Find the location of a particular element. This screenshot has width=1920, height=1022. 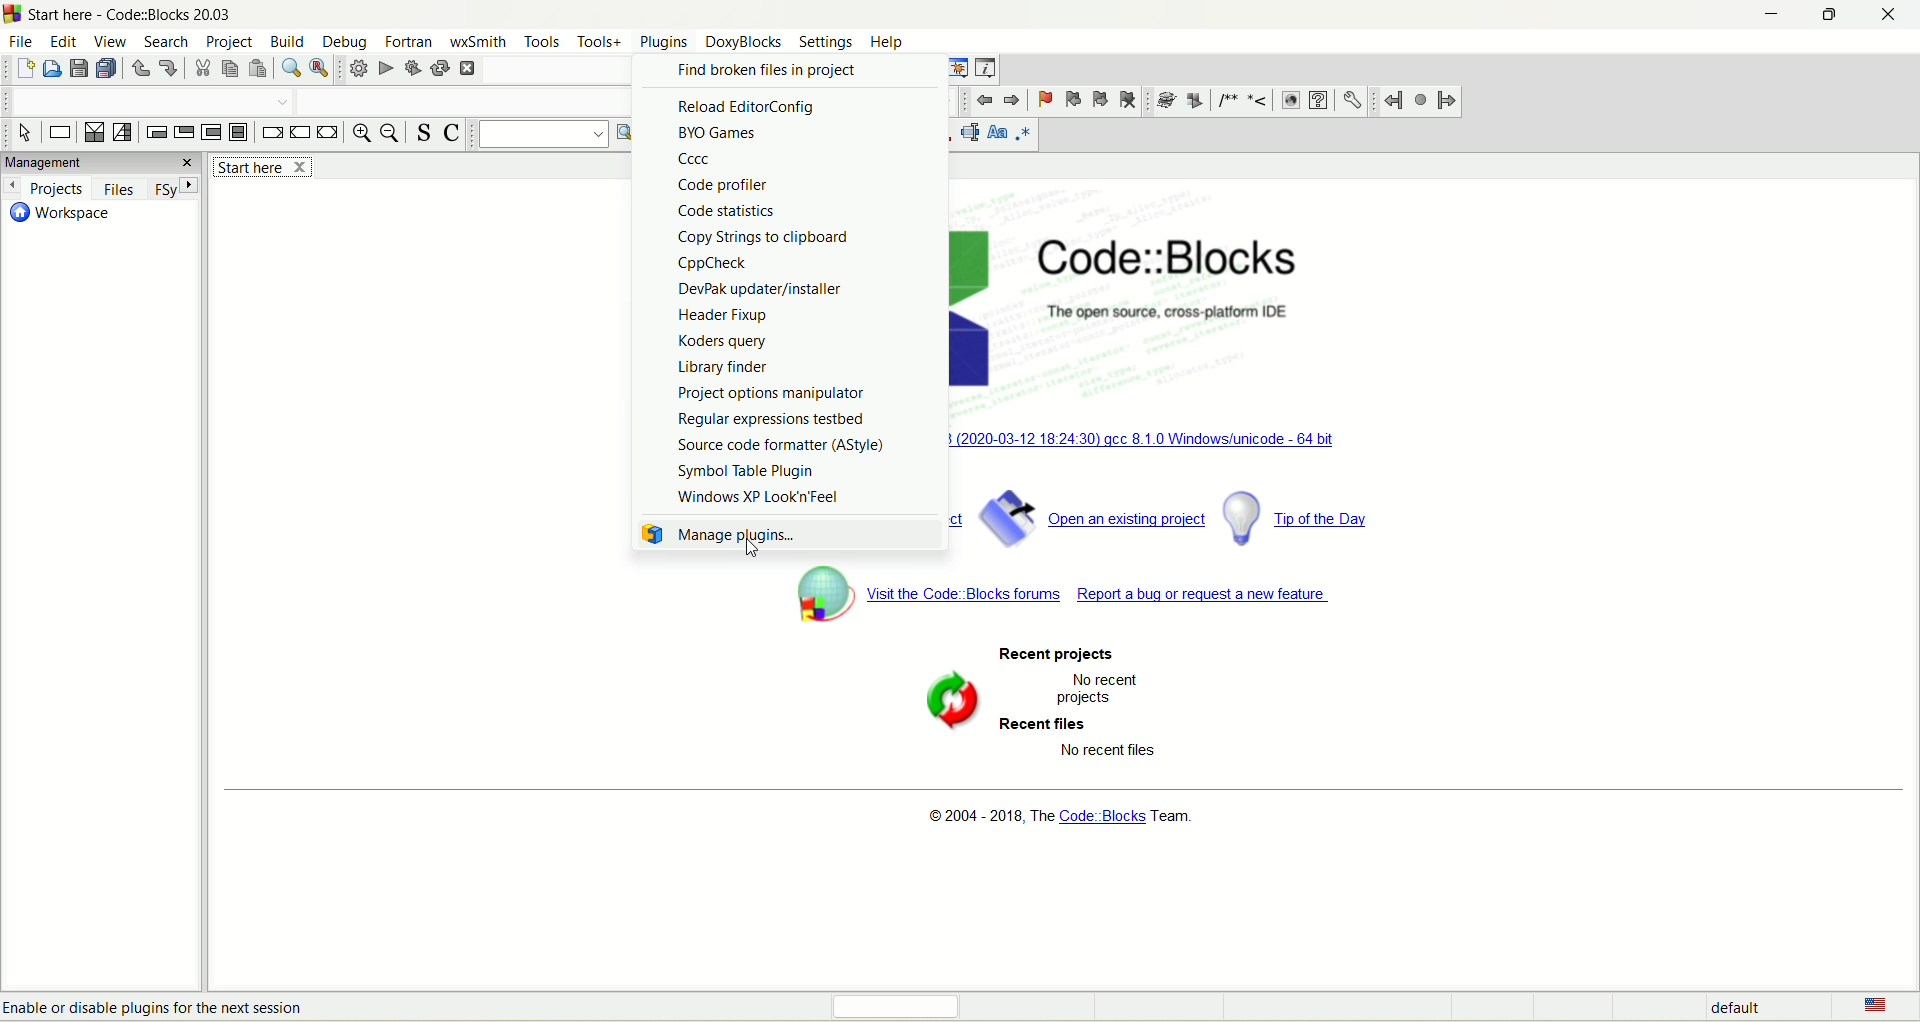

copy strings to clipboard is located at coordinates (766, 236).